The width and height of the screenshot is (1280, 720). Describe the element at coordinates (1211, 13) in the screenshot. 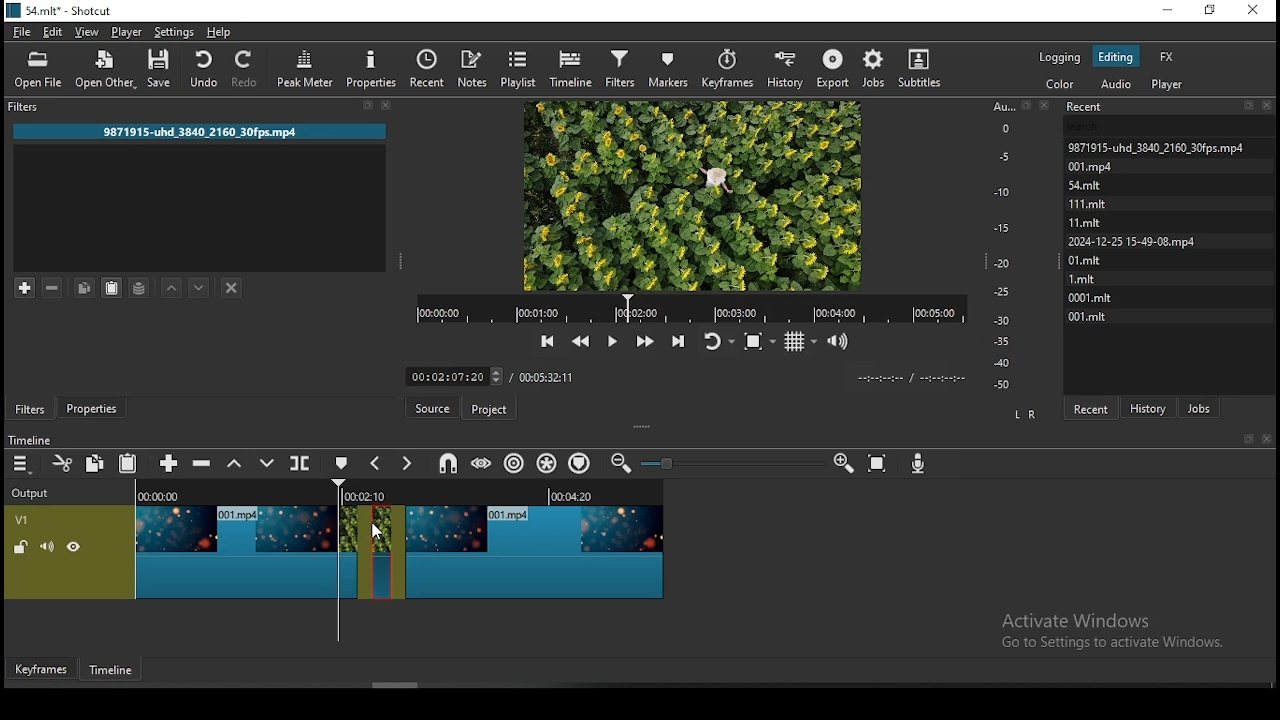

I see `restore` at that location.